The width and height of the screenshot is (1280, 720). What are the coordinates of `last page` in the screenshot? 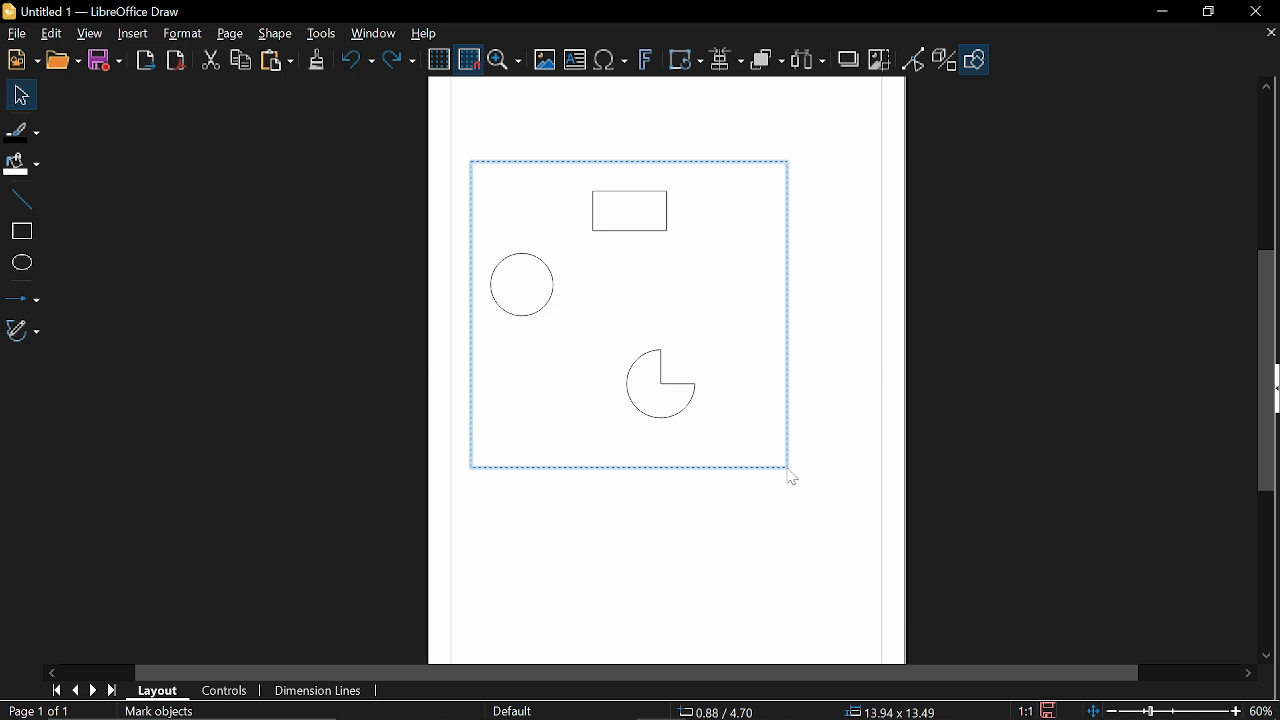 It's located at (110, 690).